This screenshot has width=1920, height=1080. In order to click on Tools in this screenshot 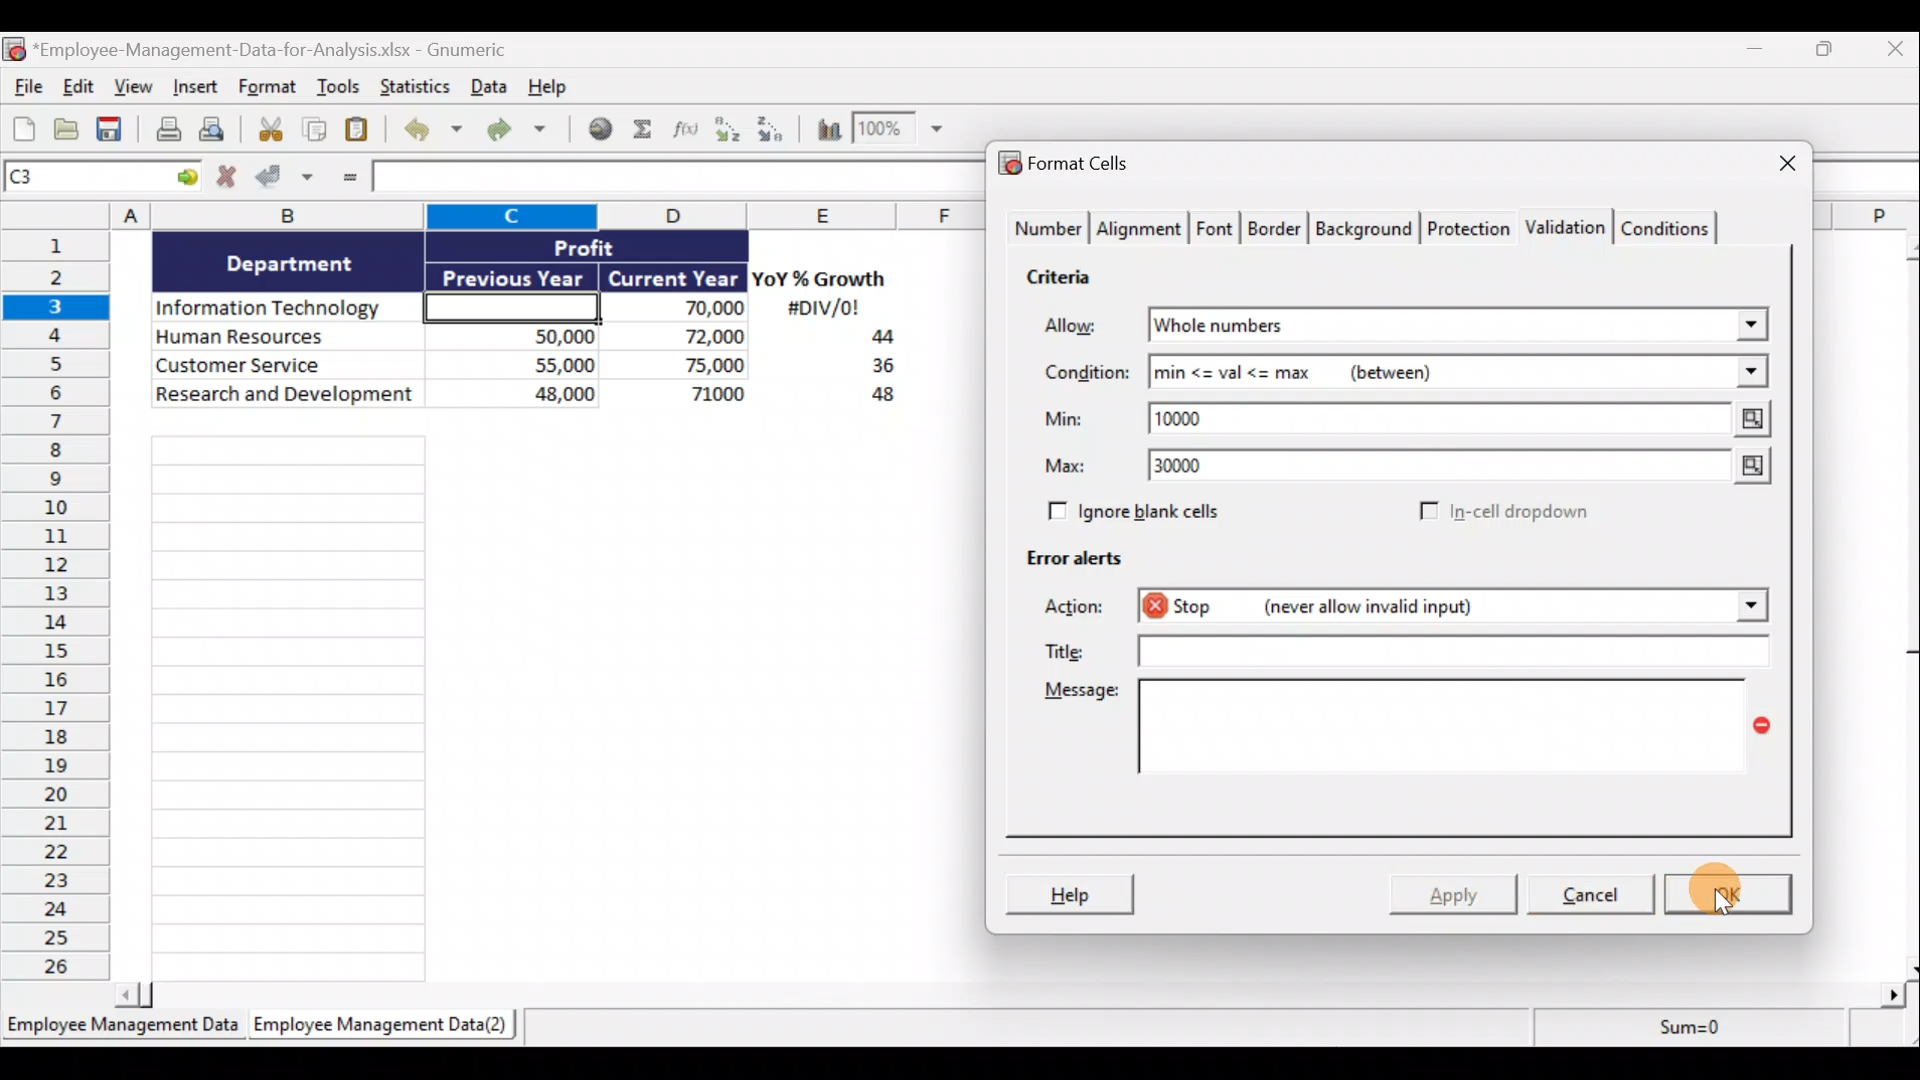, I will do `click(339, 89)`.